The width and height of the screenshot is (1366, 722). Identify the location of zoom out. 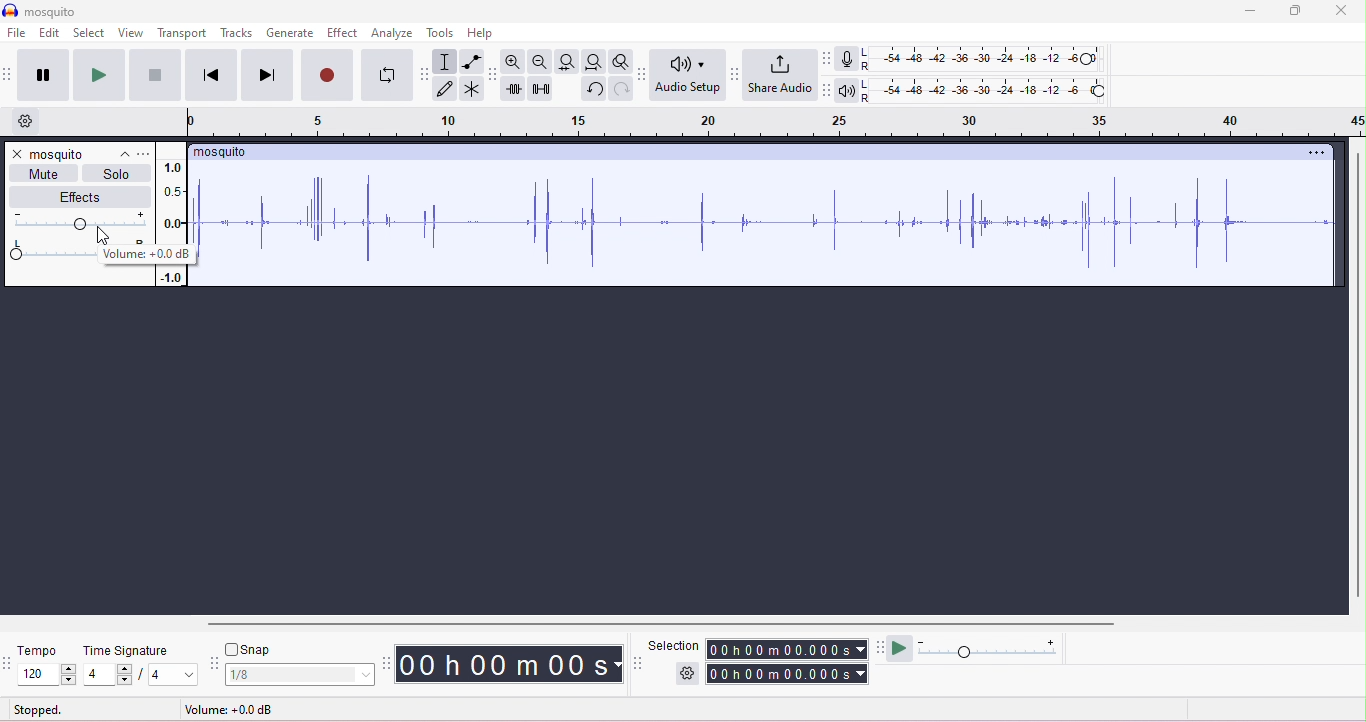
(541, 62).